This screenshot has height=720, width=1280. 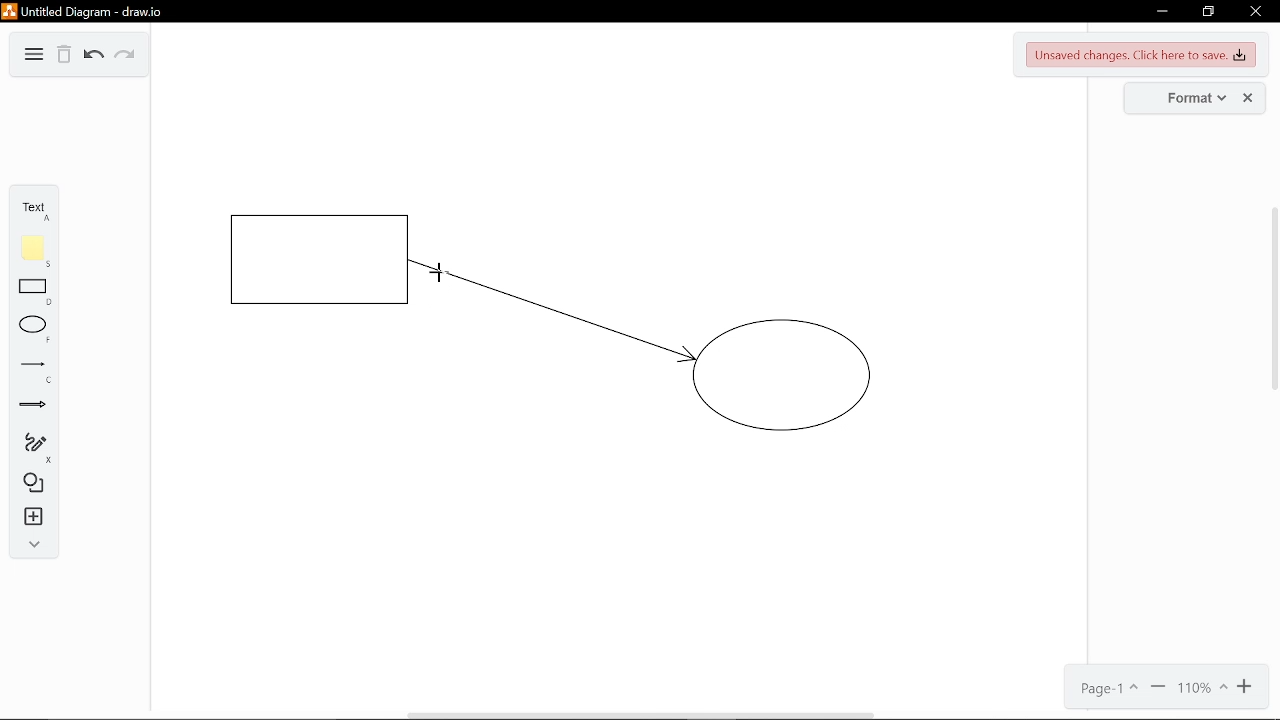 What do you see at coordinates (31, 545) in the screenshot?
I see `Expand/Collase` at bounding box center [31, 545].